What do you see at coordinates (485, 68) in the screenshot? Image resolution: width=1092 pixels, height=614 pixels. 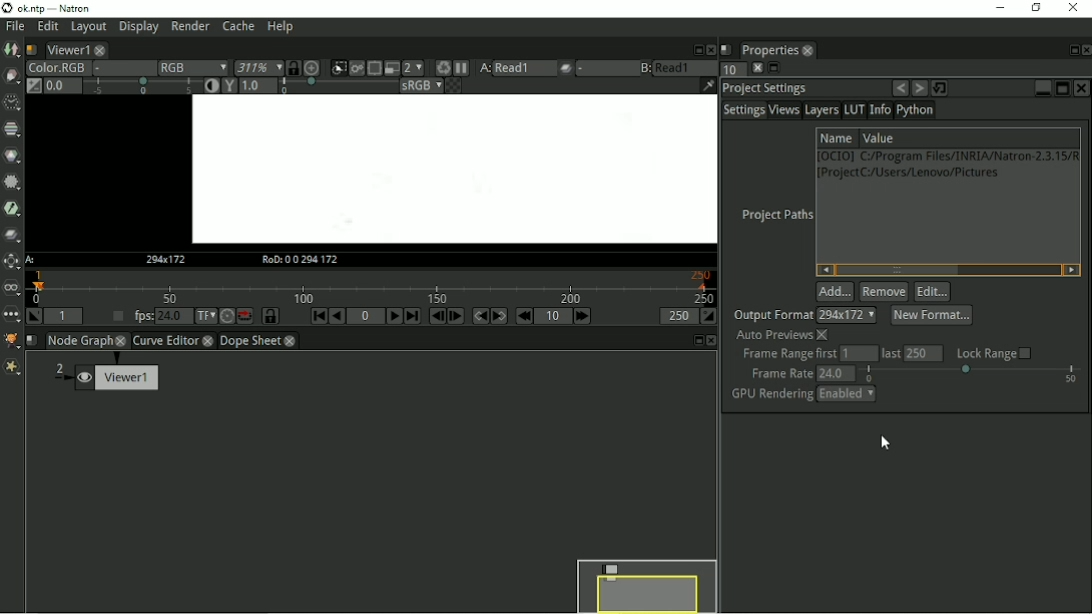 I see `Viewer input A` at bounding box center [485, 68].